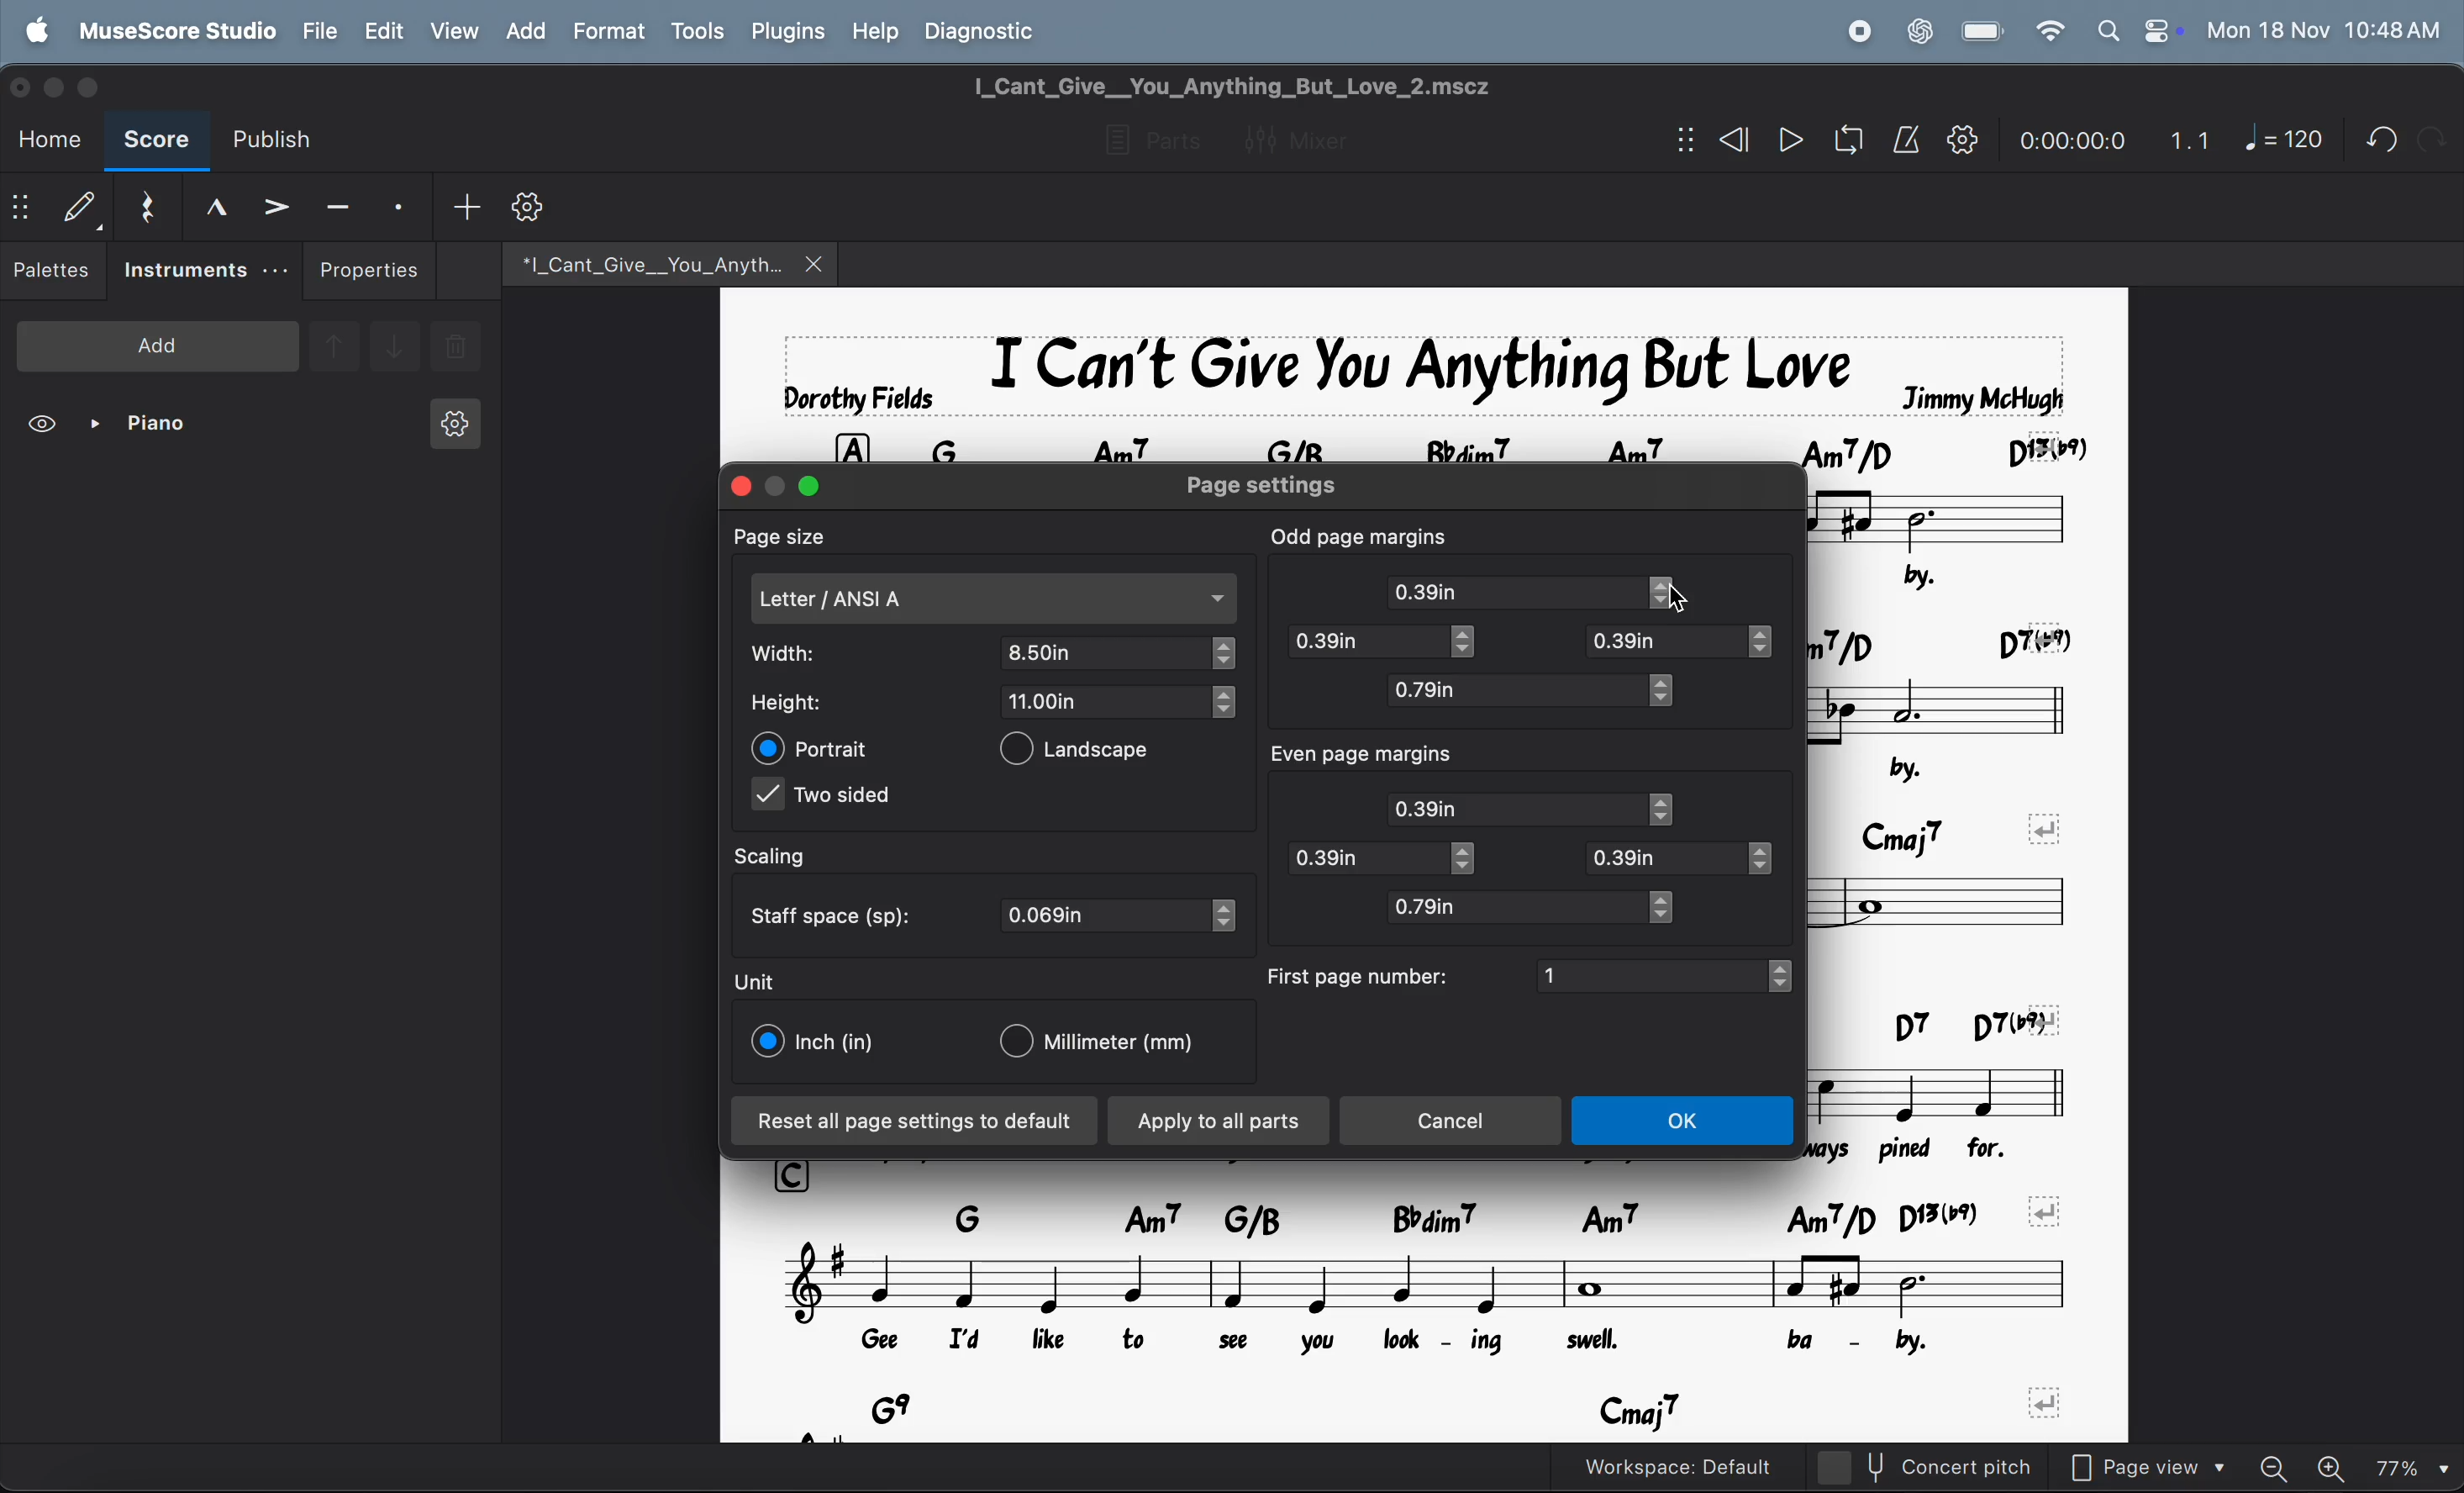  Describe the element at coordinates (333, 343) in the screenshot. I see `uptone` at that location.